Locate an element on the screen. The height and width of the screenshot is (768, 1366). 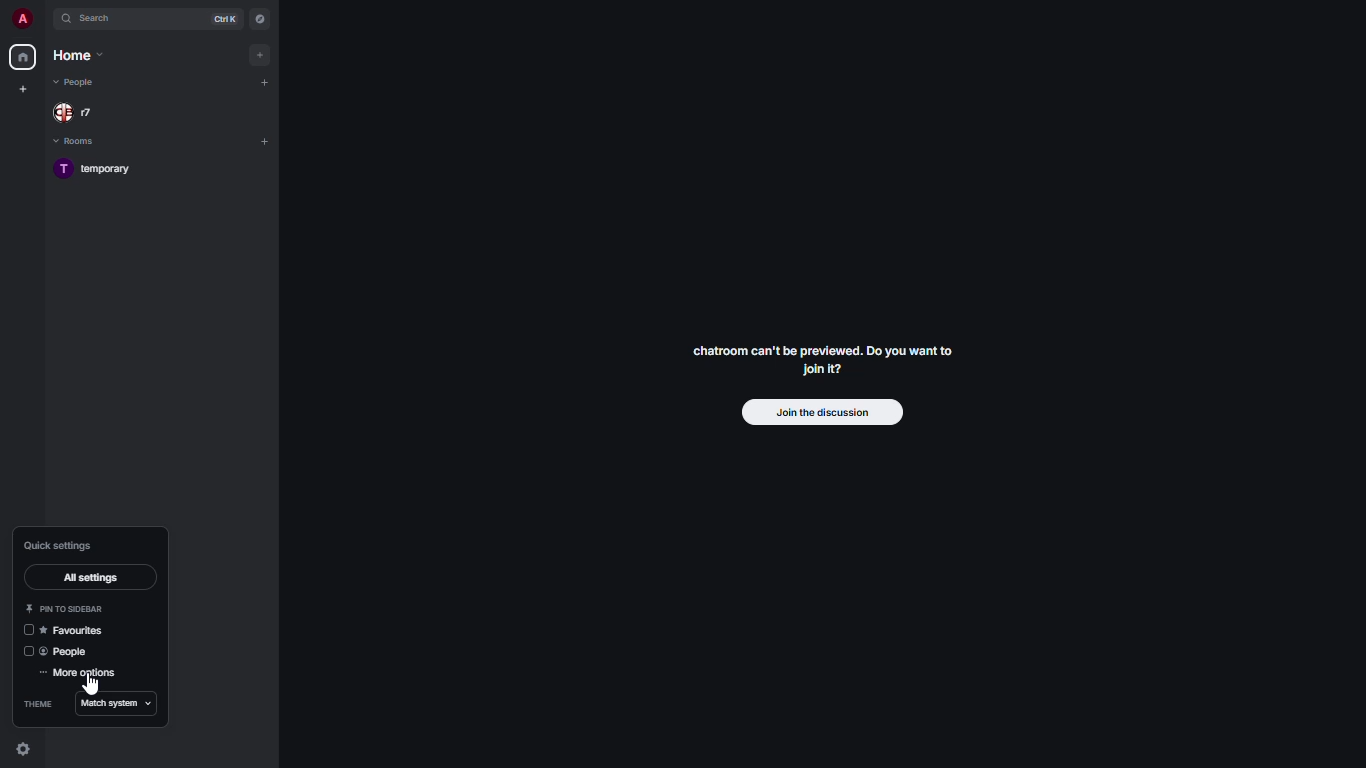
create new space is located at coordinates (24, 88).